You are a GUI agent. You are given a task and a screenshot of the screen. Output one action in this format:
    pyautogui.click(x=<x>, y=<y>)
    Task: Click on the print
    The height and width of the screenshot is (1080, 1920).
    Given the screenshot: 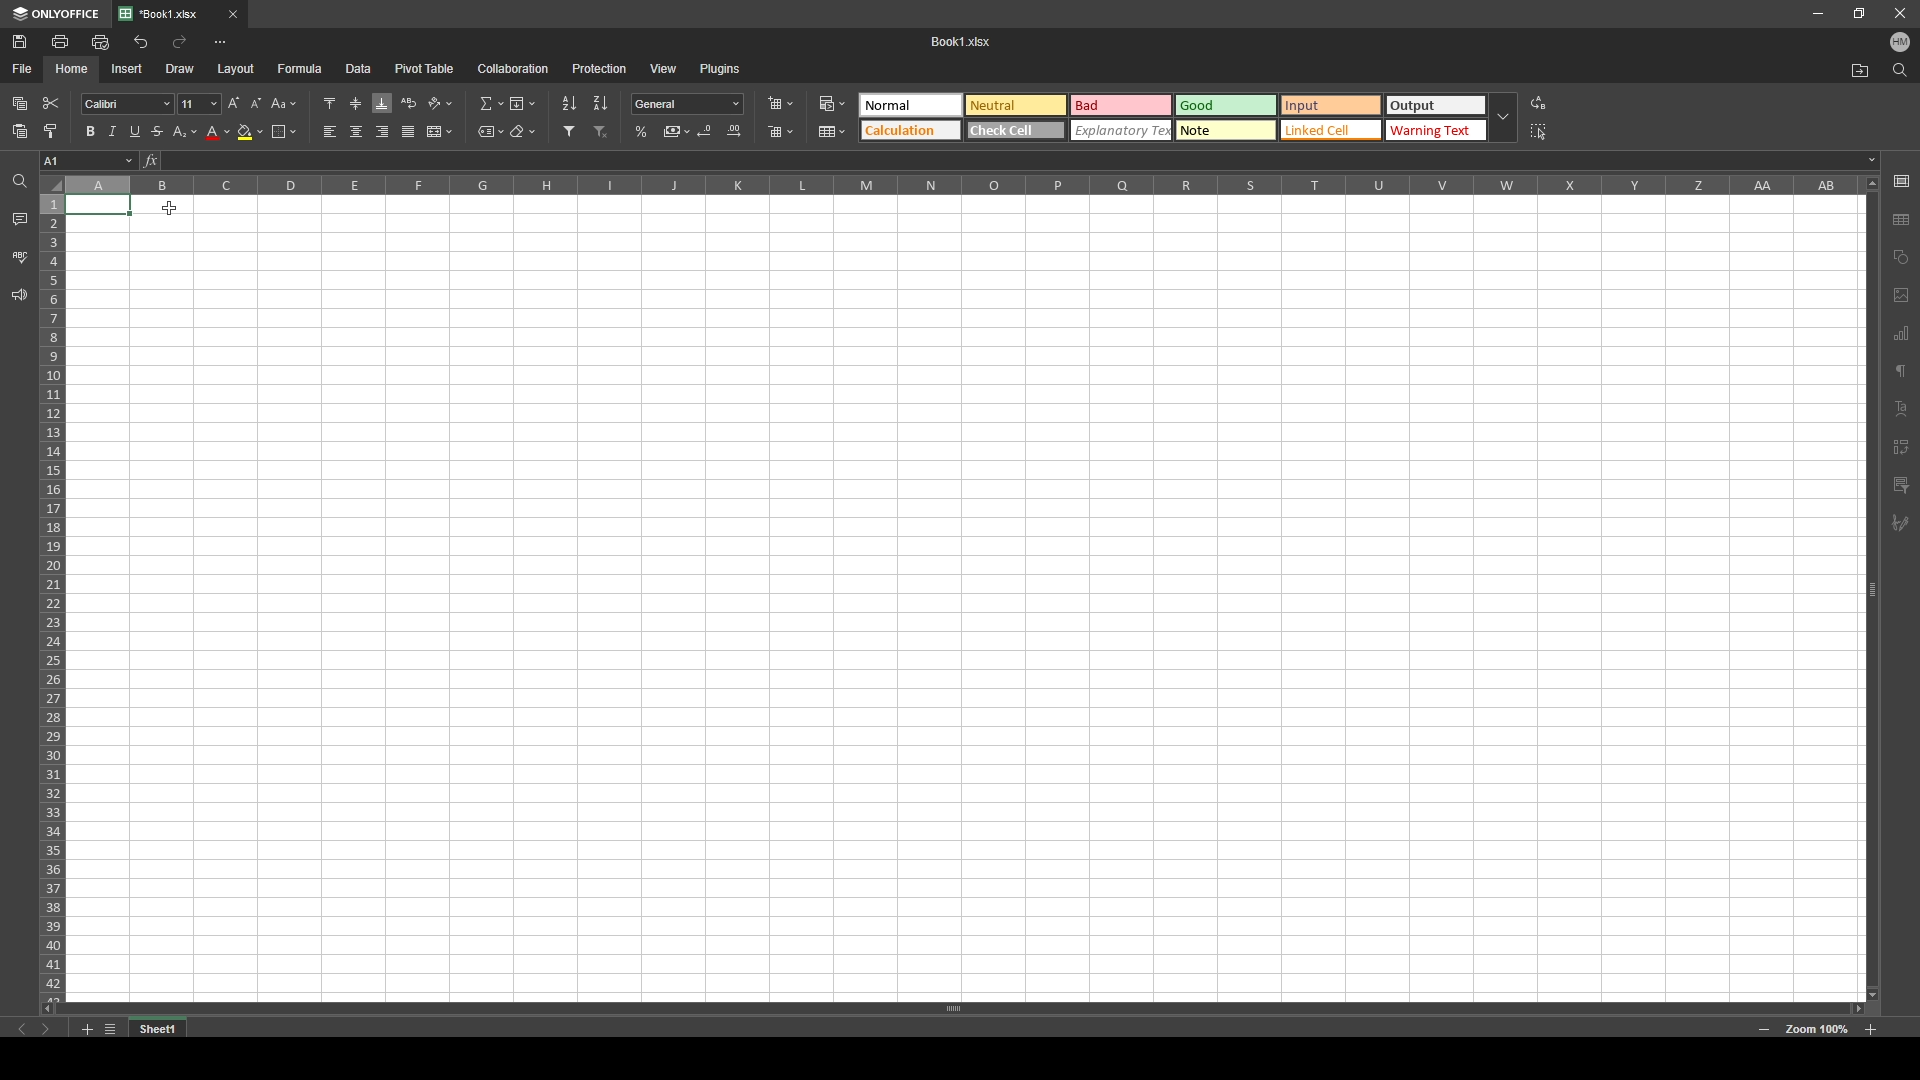 What is the action you would take?
    pyautogui.click(x=62, y=41)
    